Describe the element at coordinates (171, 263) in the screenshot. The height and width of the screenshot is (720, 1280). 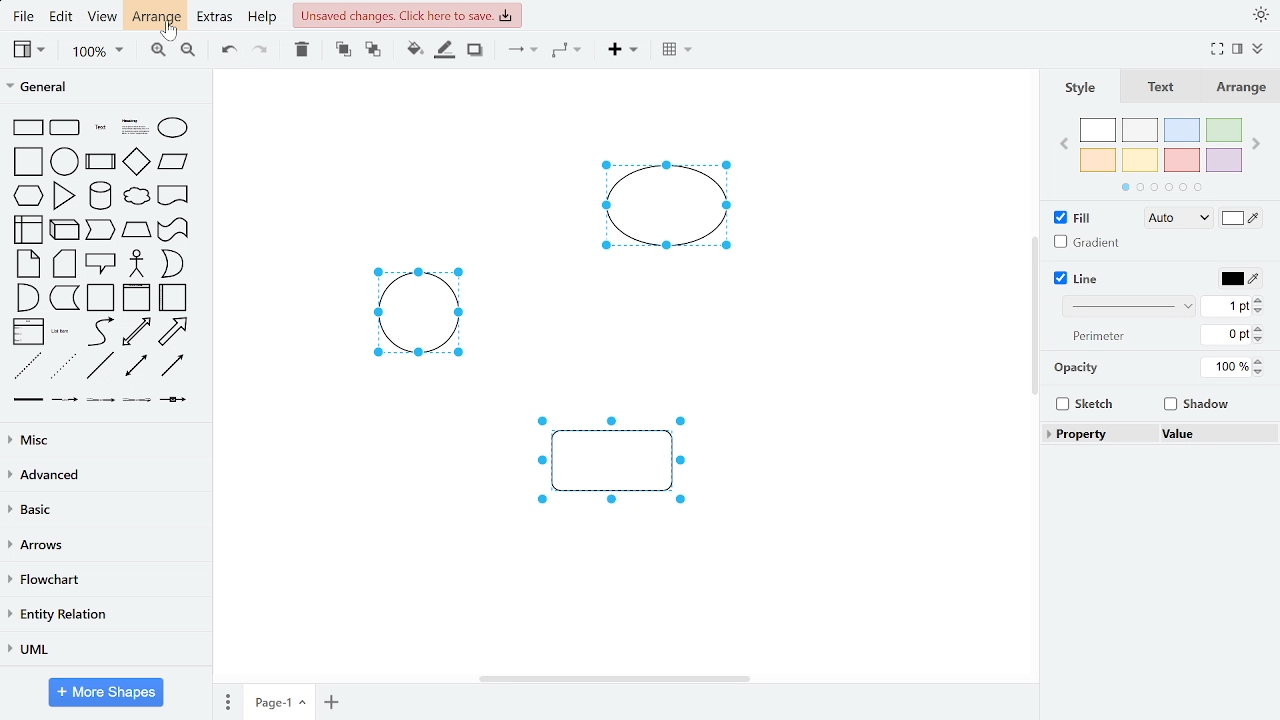
I see `or` at that location.